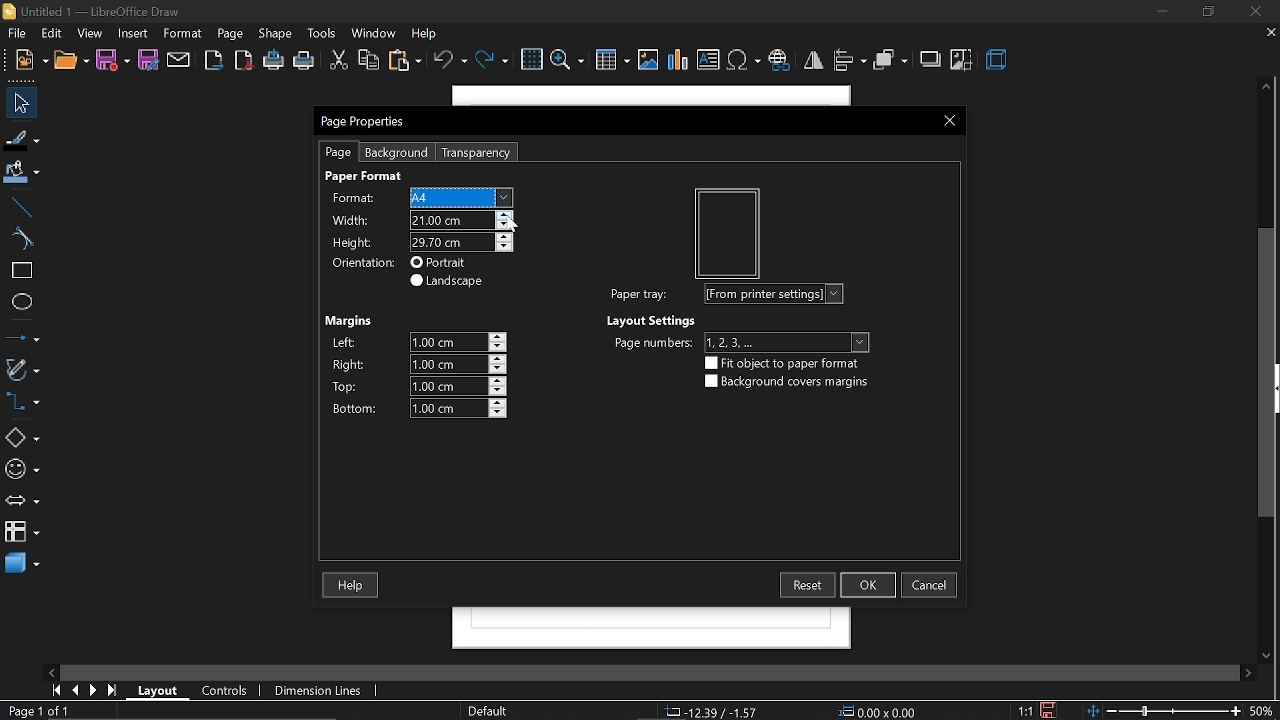  Describe the element at coordinates (805, 585) in the screenshot. I see `reset` at that location.